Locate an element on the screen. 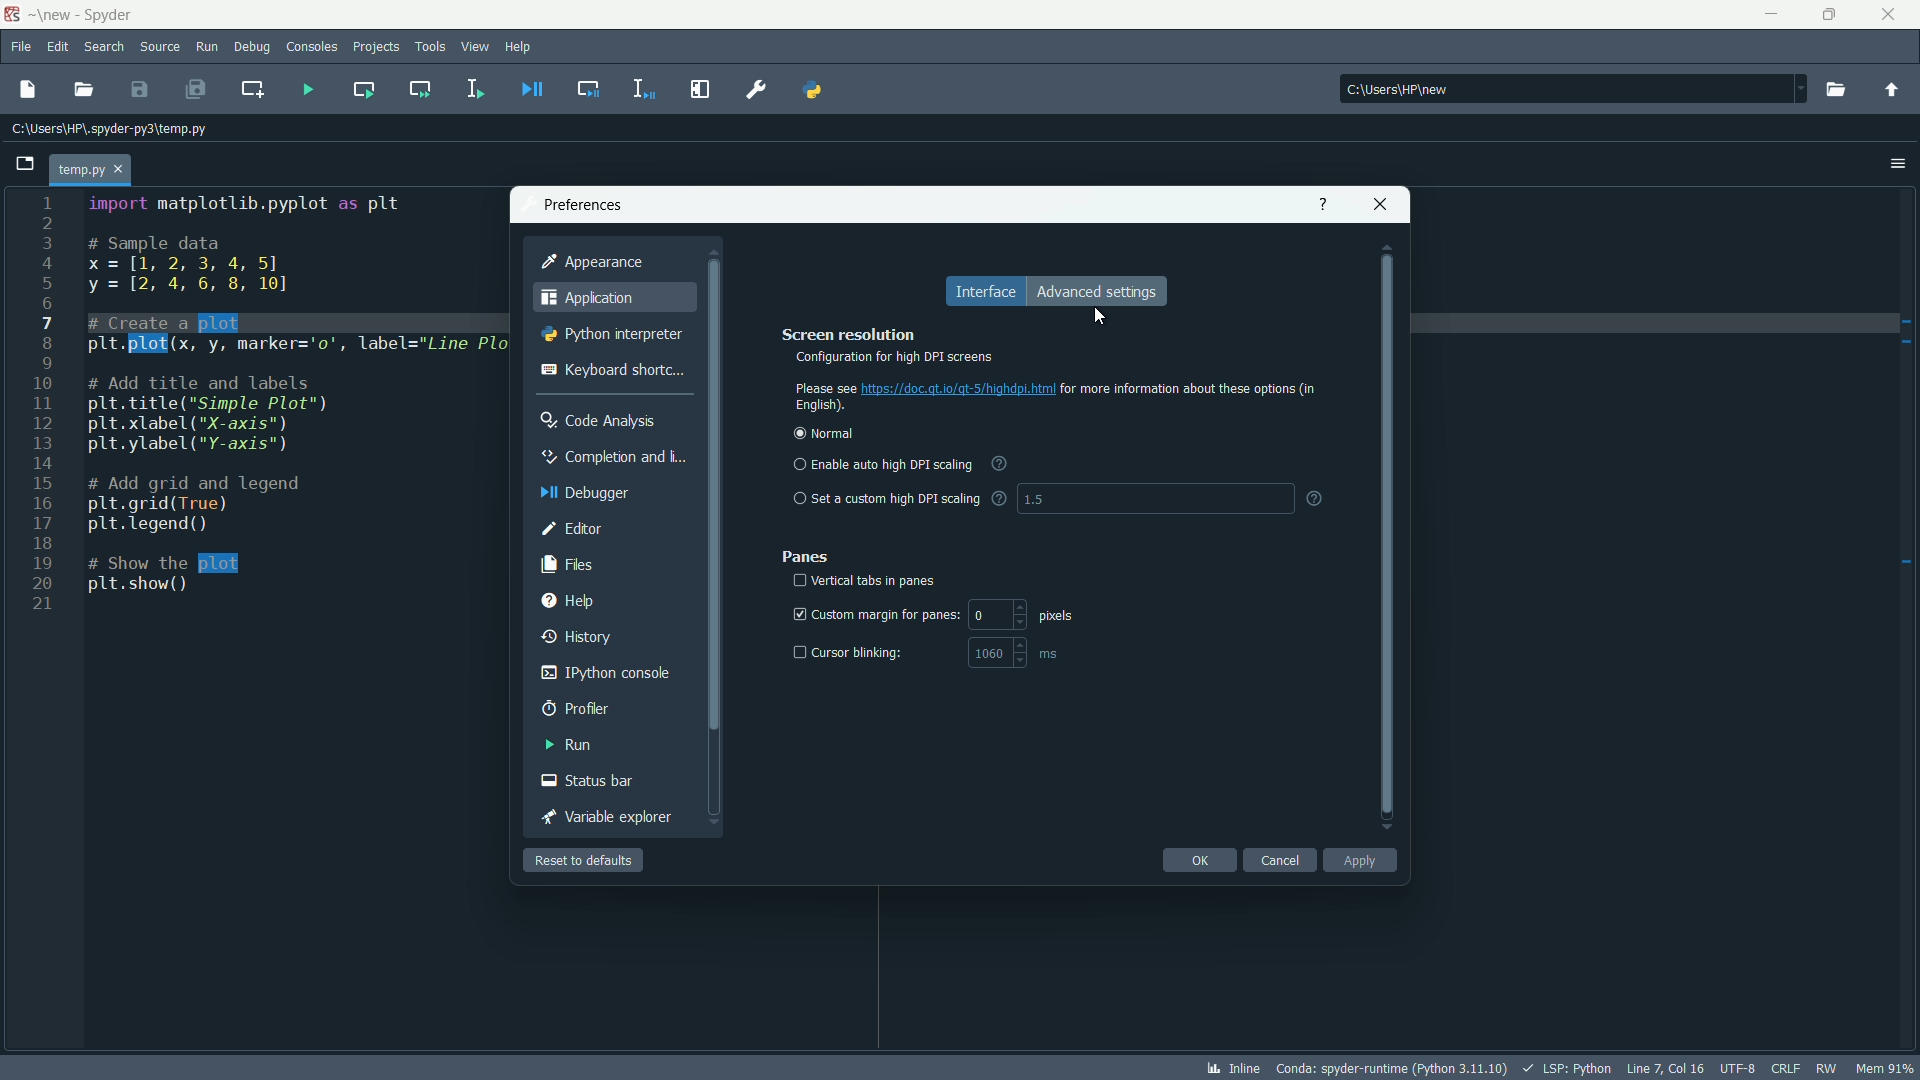 The height and width of the screenshot is (1080, 1920). file tab is located at coordinates (91, 167).